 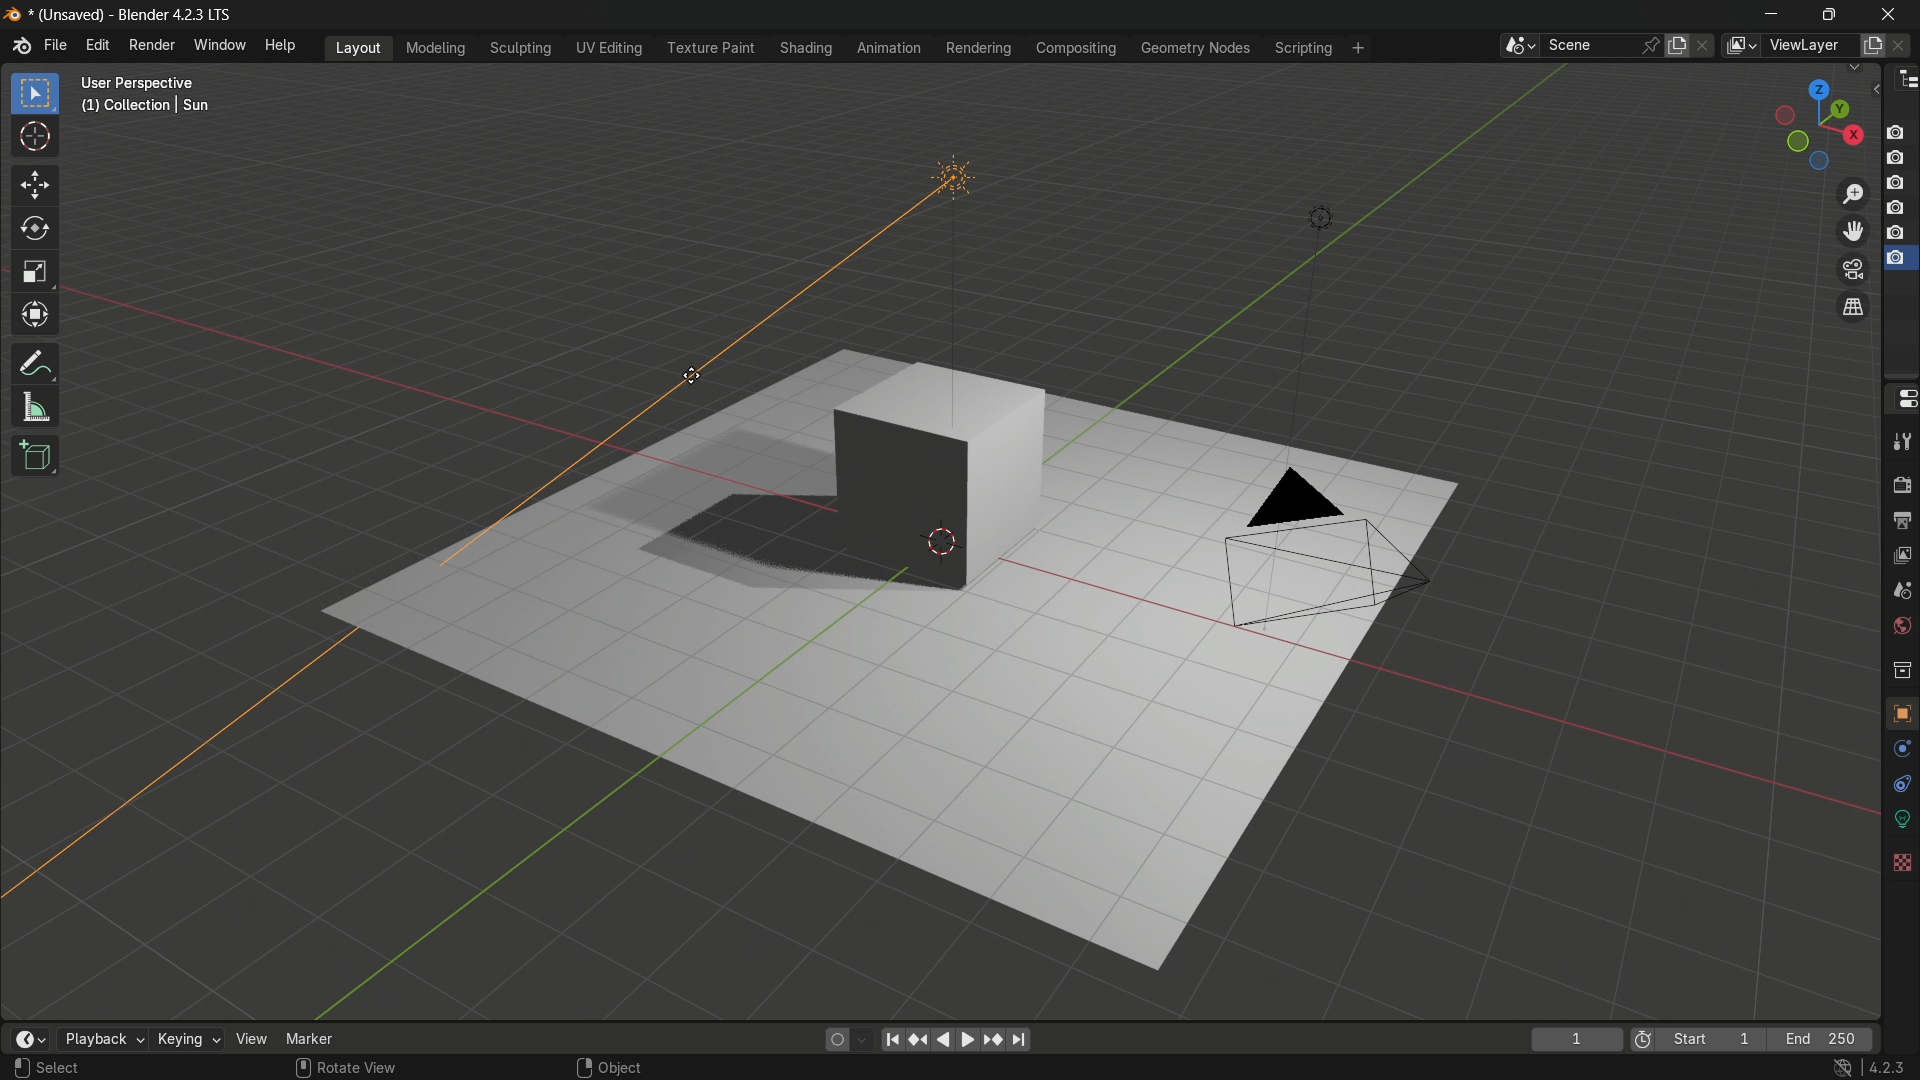 I want to click on view layer, so click(x=1903, y=557).